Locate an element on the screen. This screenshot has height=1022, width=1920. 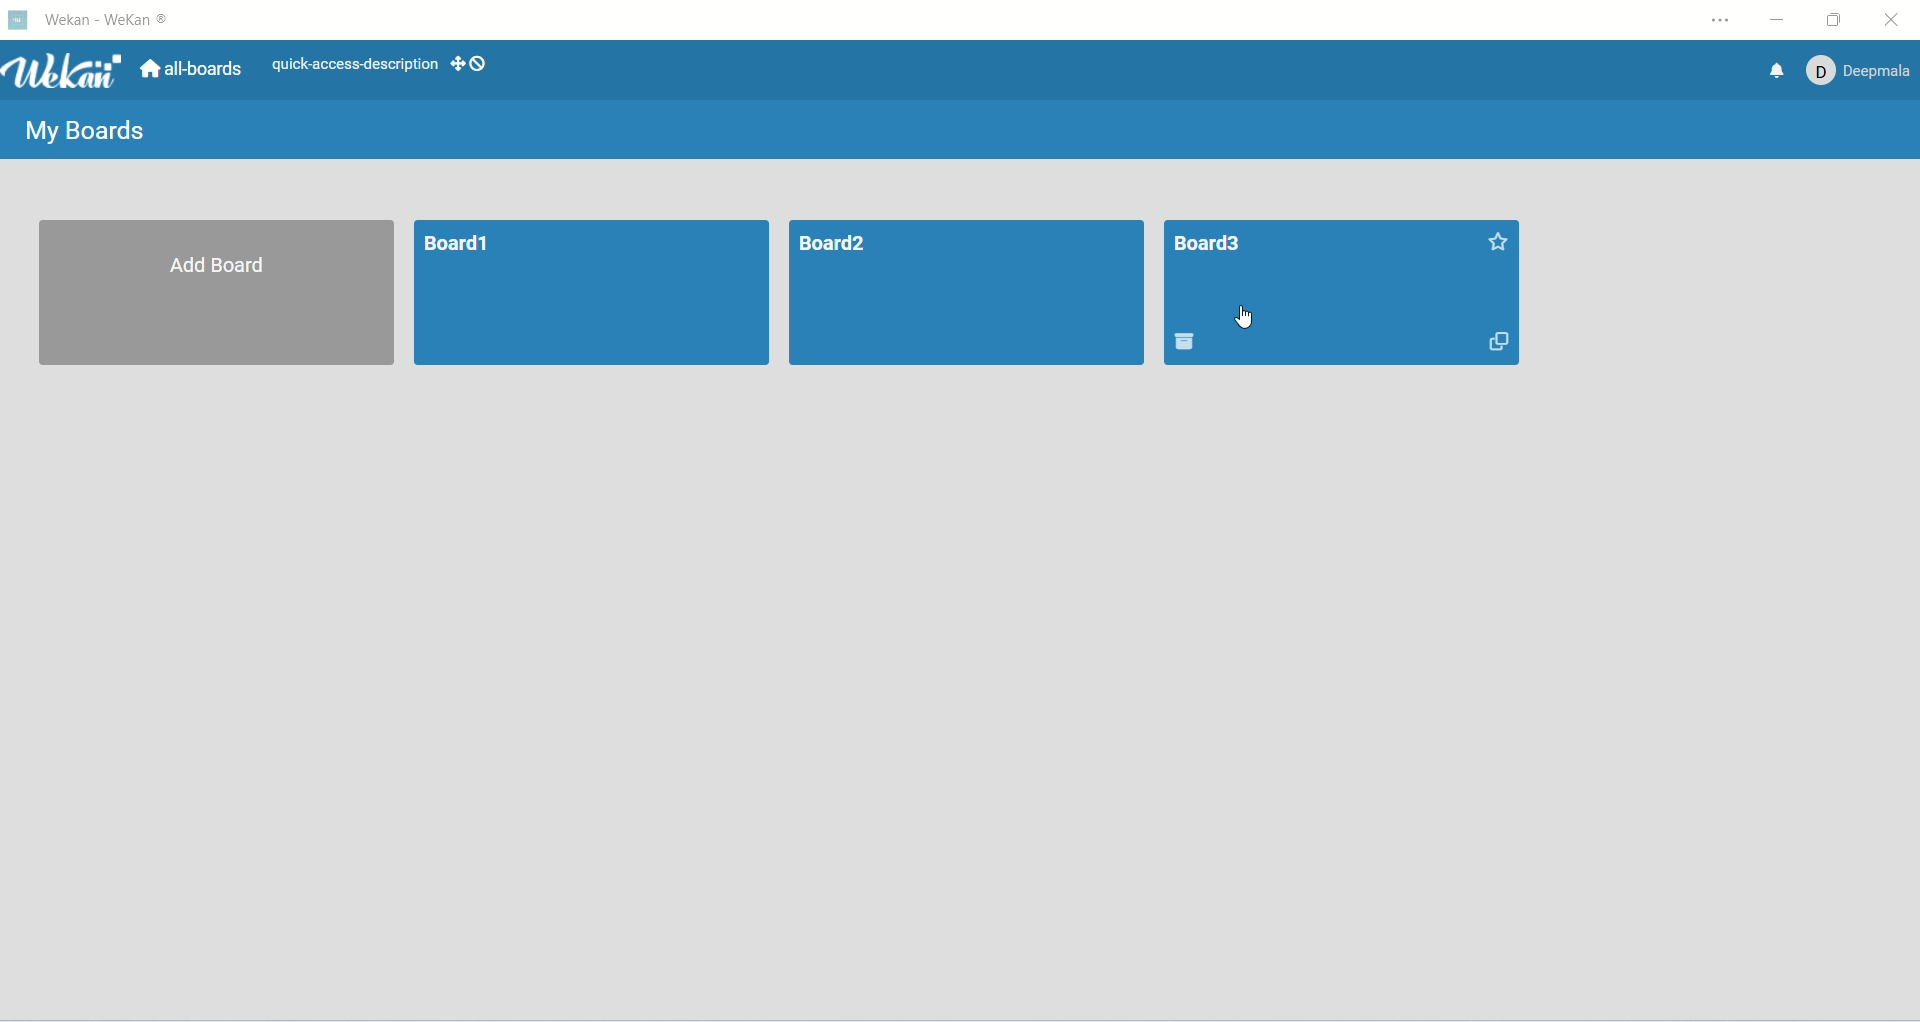
wekan is located at coordinates (63, 74).